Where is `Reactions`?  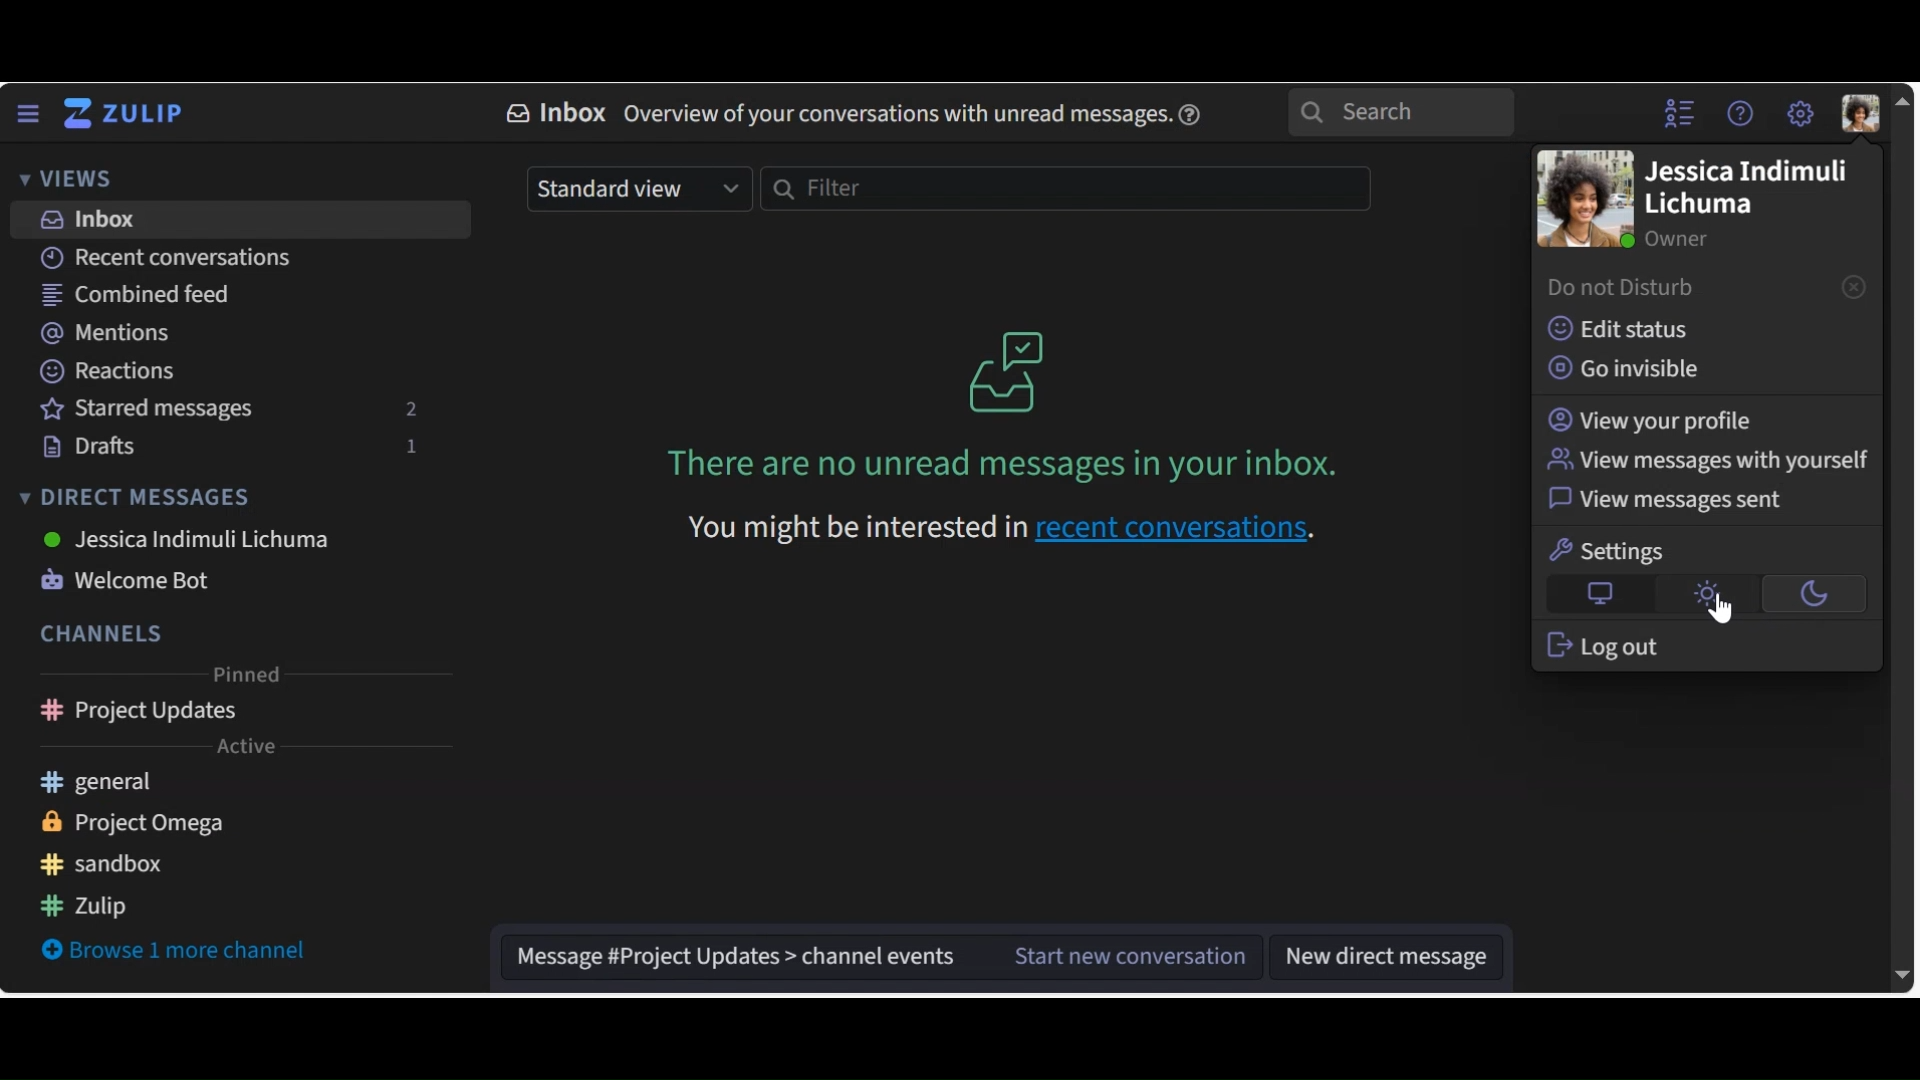 Reactions is located at coordinates (105, 369).